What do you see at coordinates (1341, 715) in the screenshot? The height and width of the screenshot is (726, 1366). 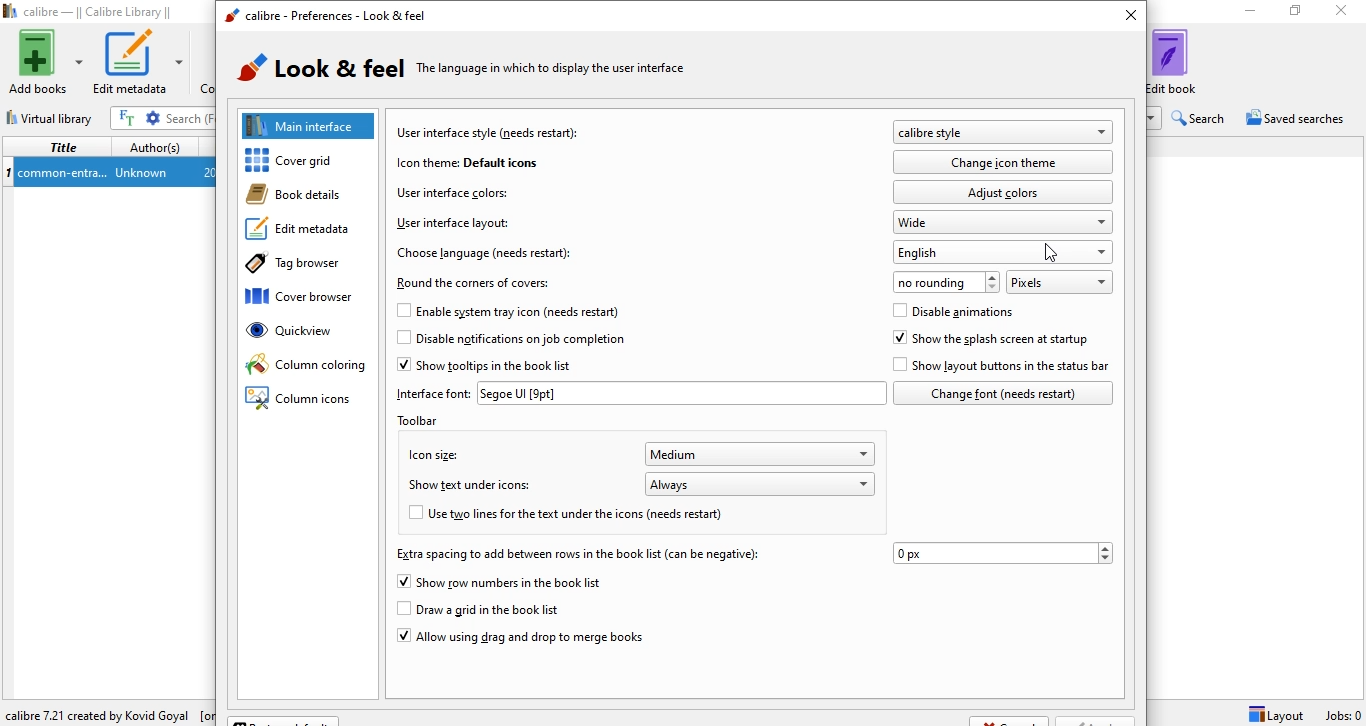 I see `Jobs: 0` at bounding box center [1341, 715].